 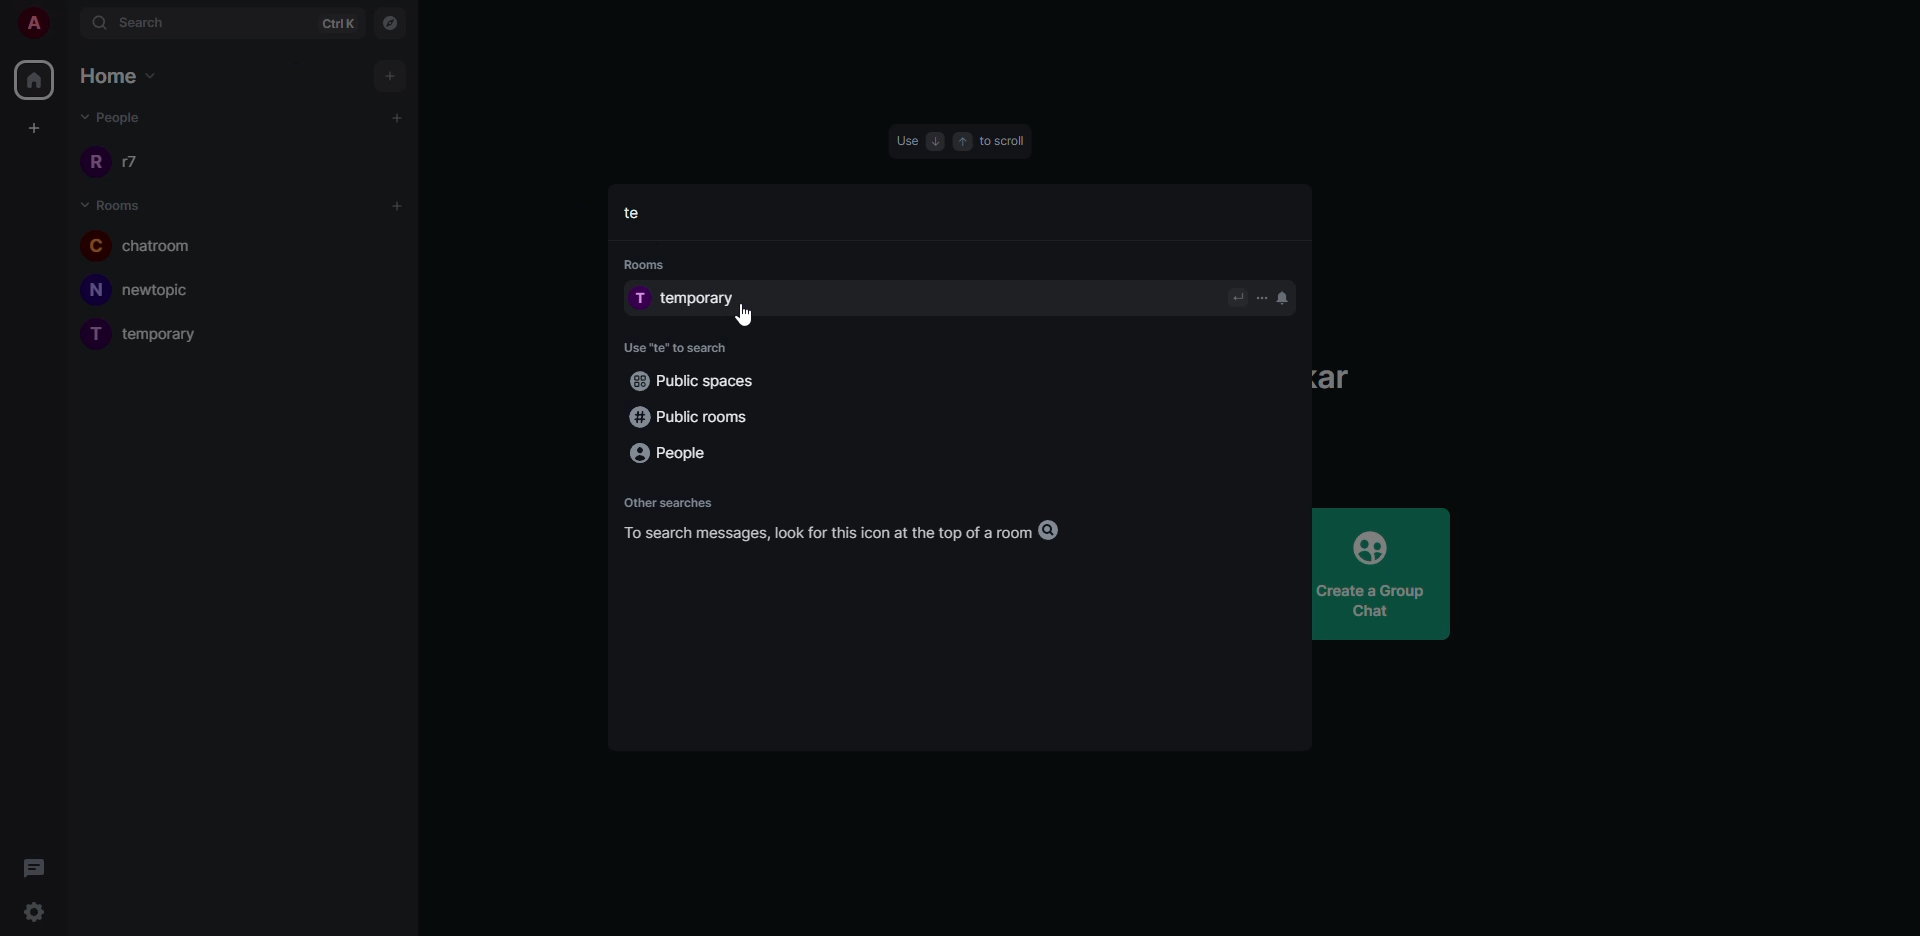 I want to click on people, so click(x=130, y=163).